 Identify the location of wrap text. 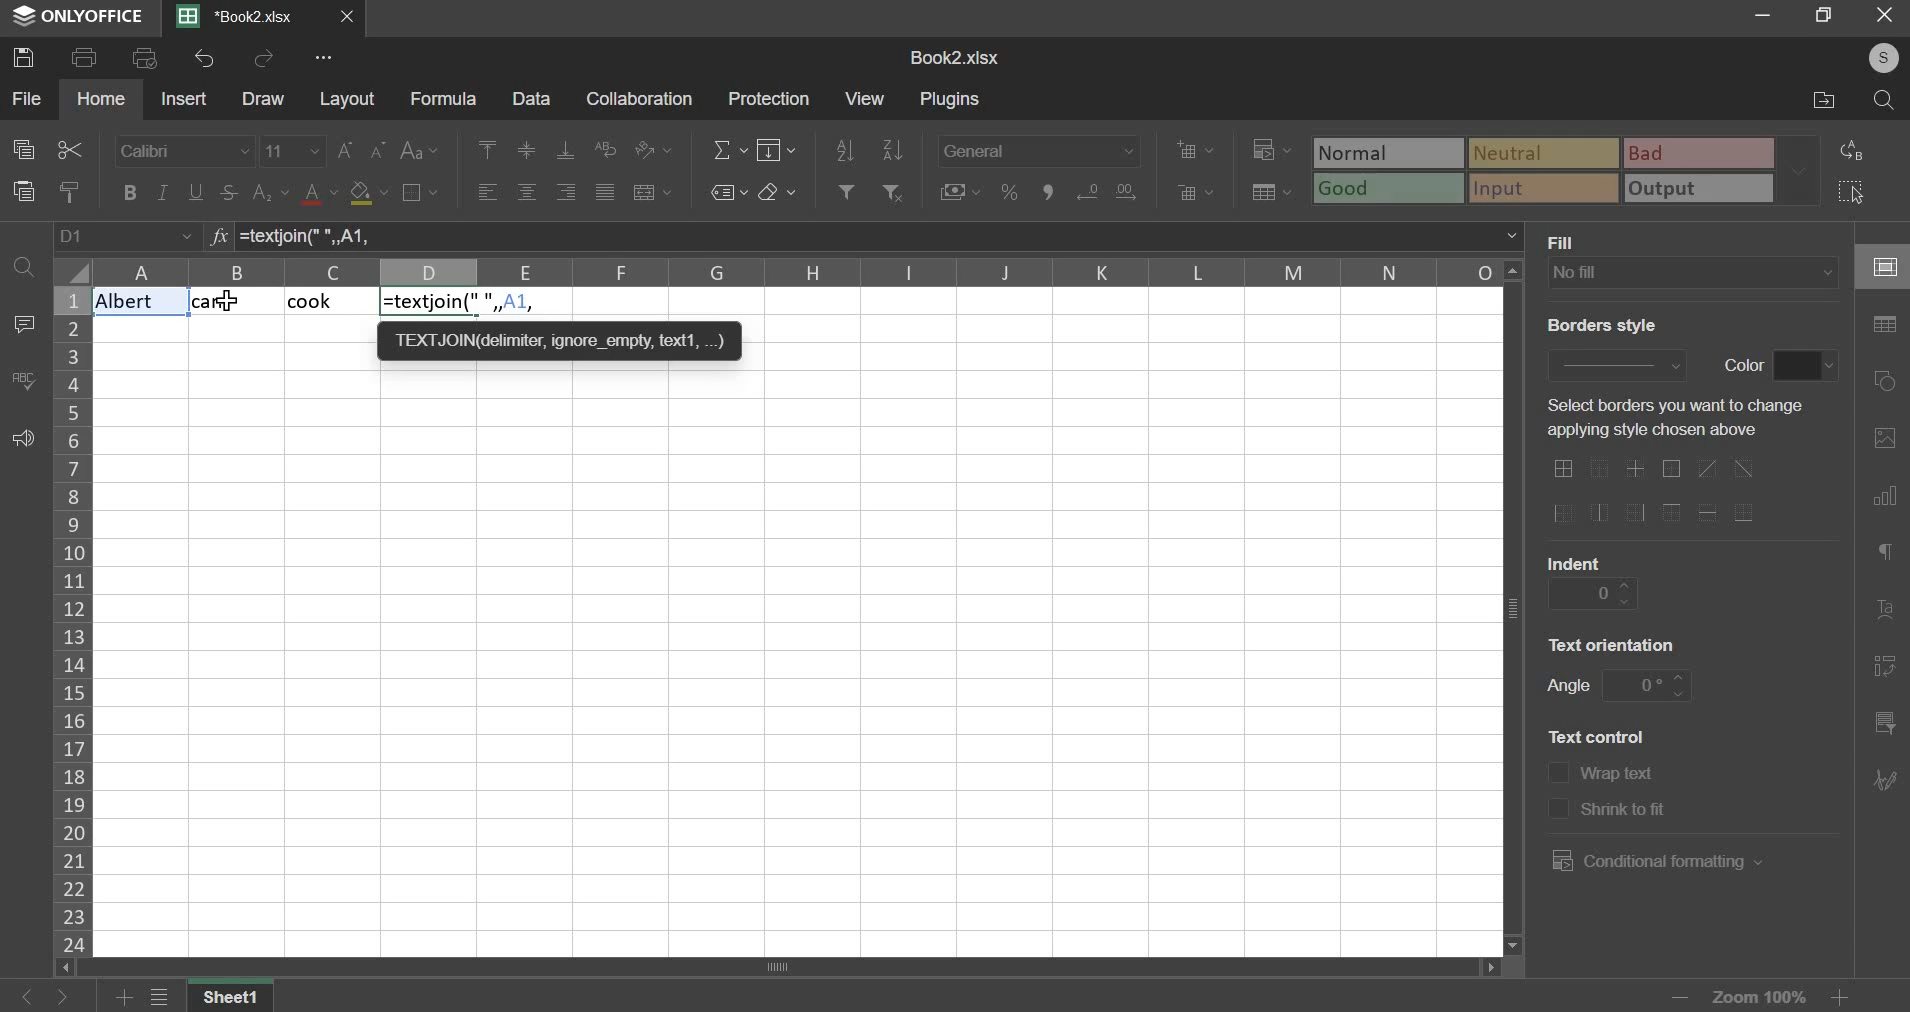
(608, 147).